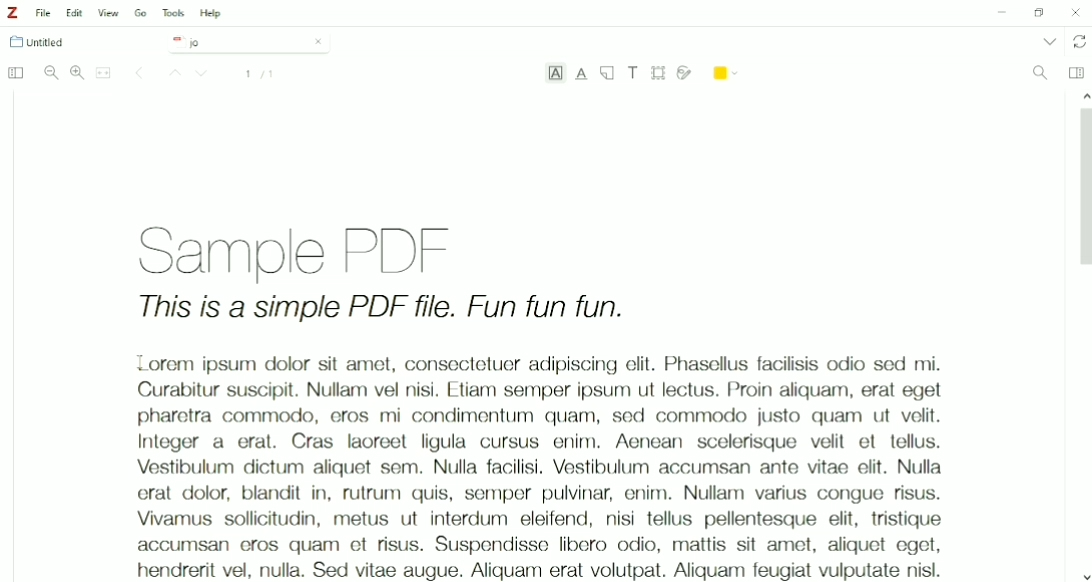 The width and height of the screenshot is (1092, 582). Describe the element at coordinates (1038, 13) in the screenshot. I see `Restore down` at that location.